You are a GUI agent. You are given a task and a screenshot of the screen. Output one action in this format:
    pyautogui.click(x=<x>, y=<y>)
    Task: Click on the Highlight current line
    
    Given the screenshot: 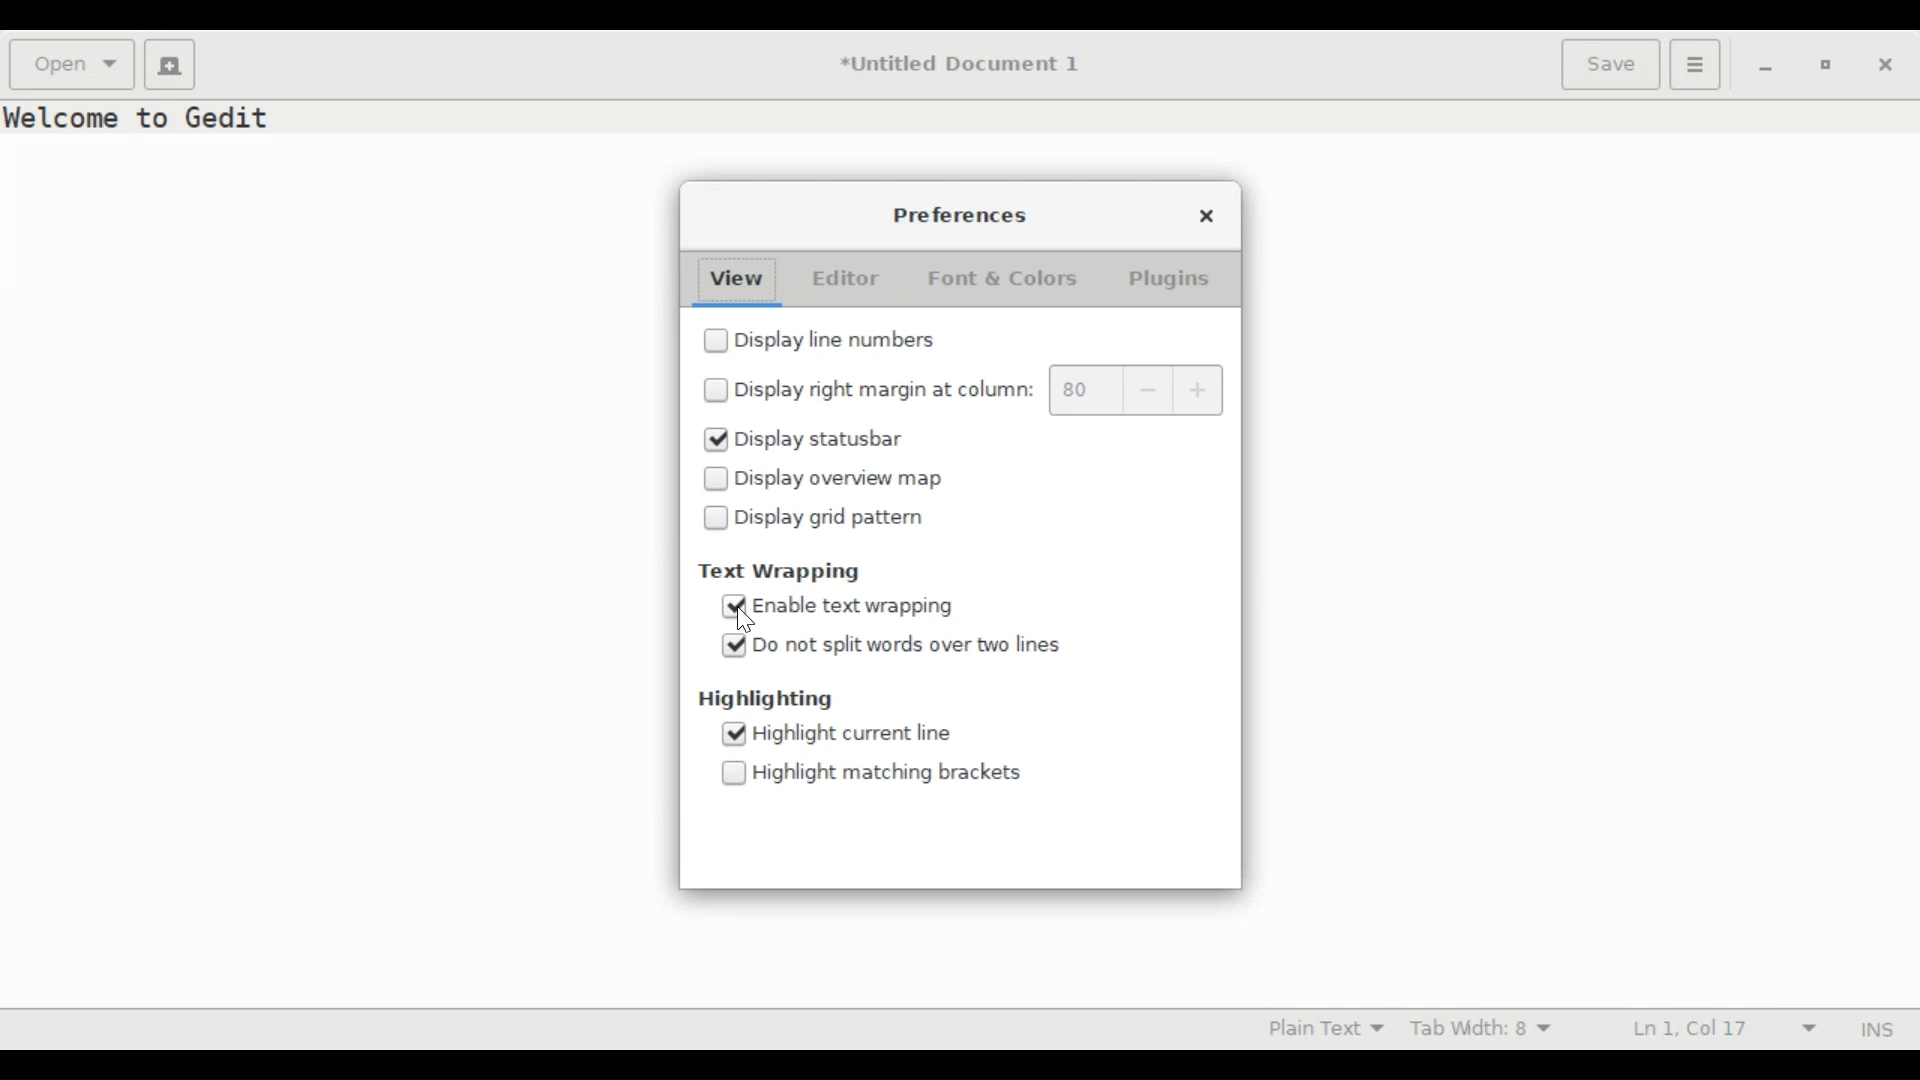 What is the action you would take?
    pyautogui.click(x=850, y=734)
    